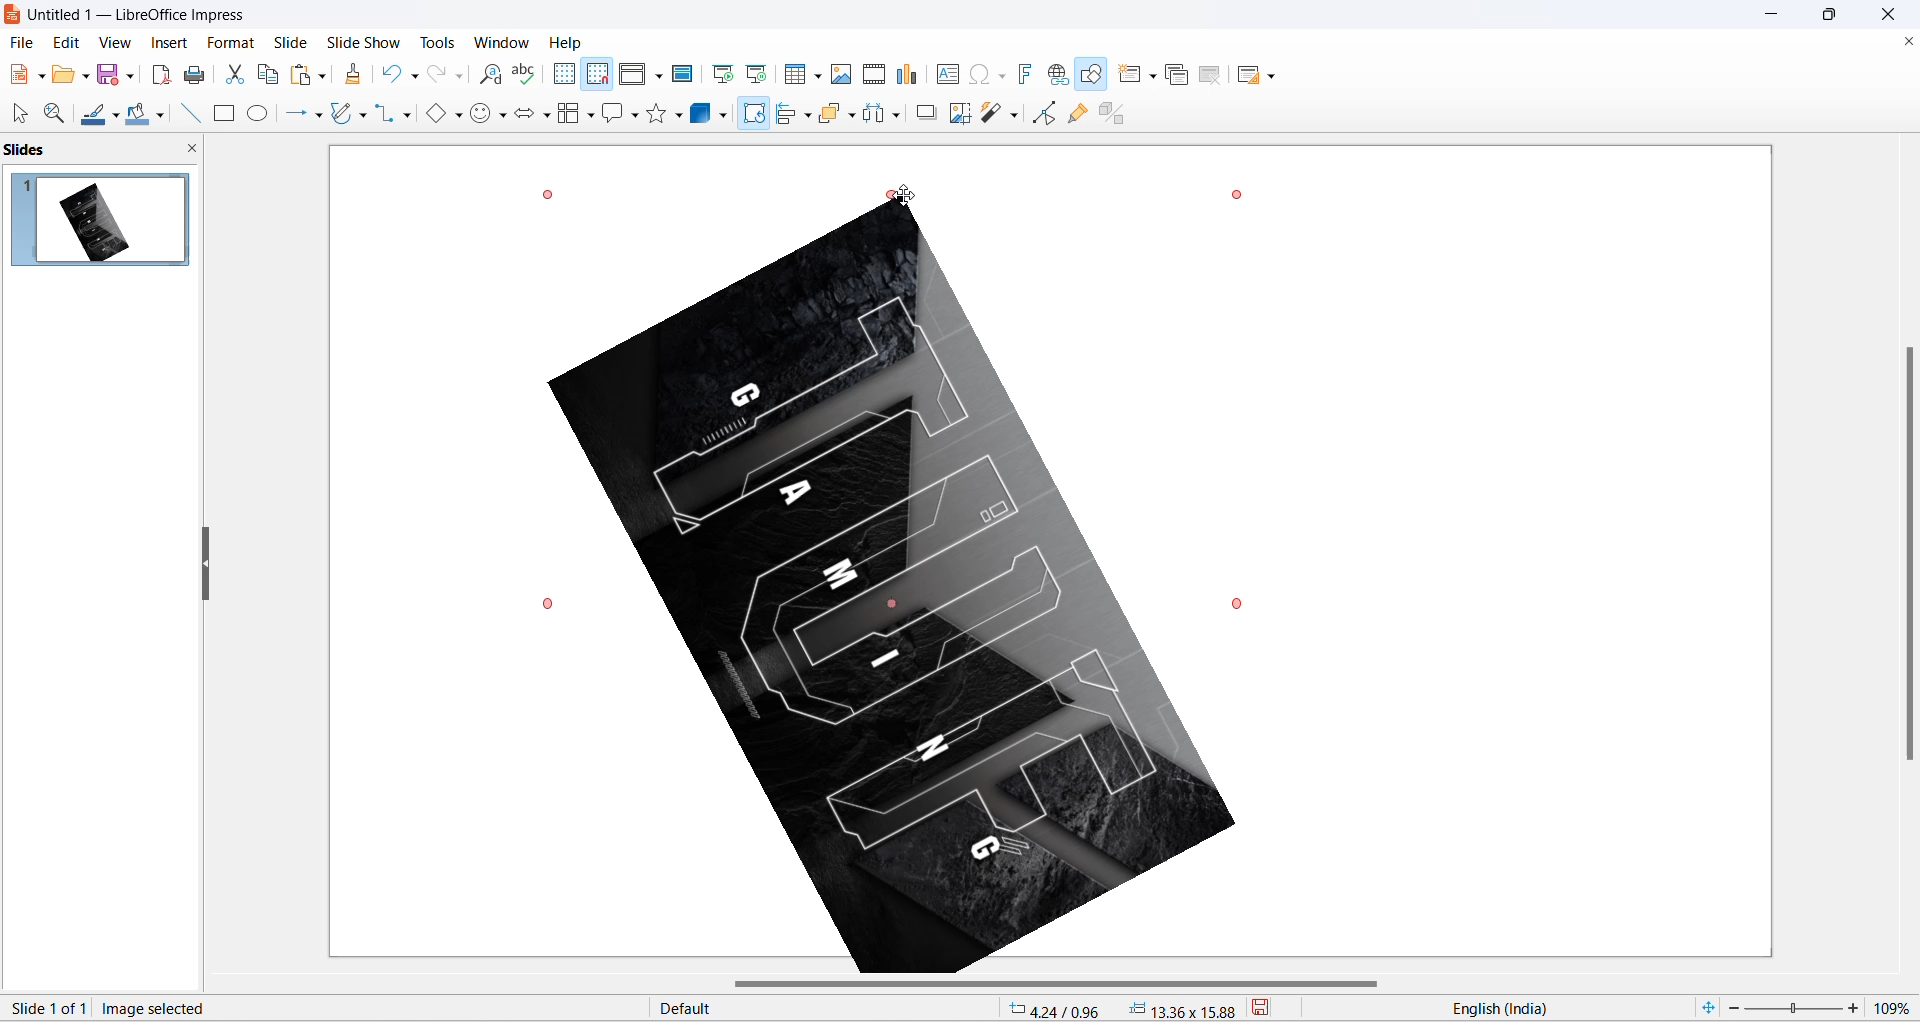 This screenshot has height=1022, width=1920. Describe the element at coordinates (927, 112) in the screenshot. I see `shadow` at that location.